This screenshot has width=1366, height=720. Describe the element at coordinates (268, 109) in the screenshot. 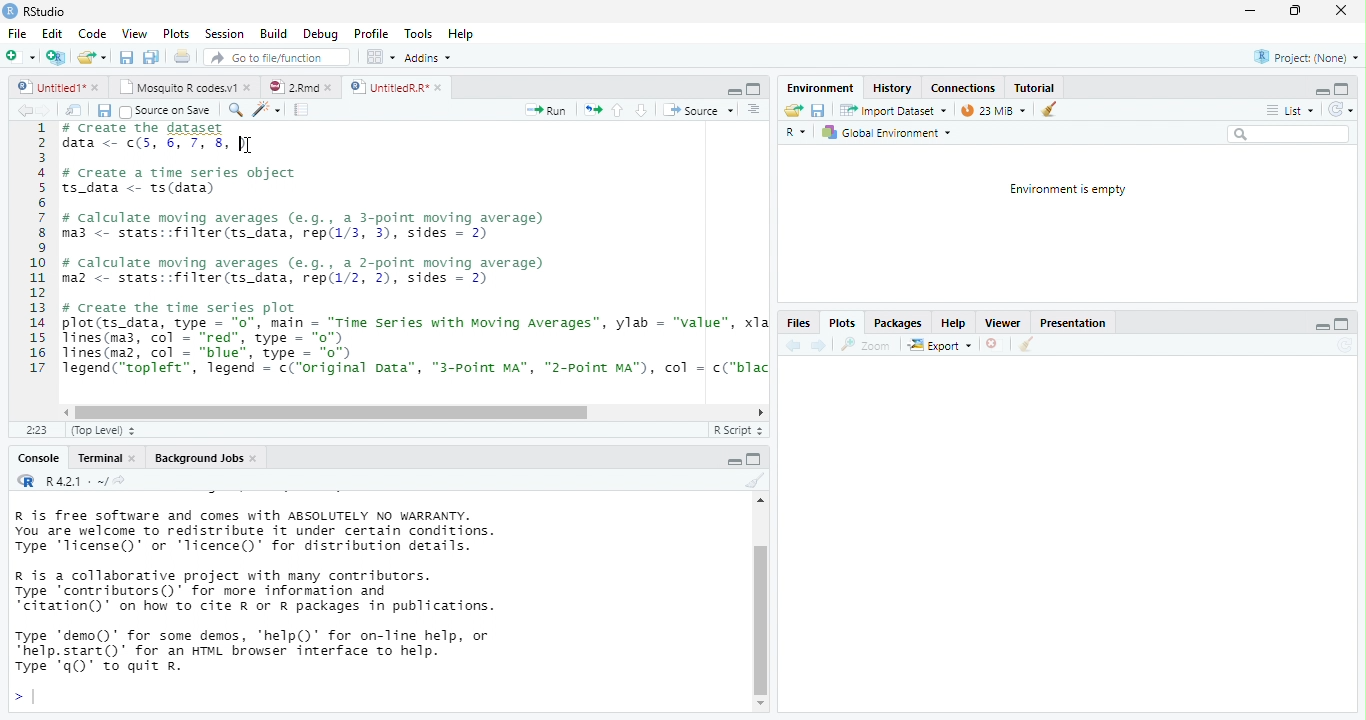

I see `code tool` at that location.